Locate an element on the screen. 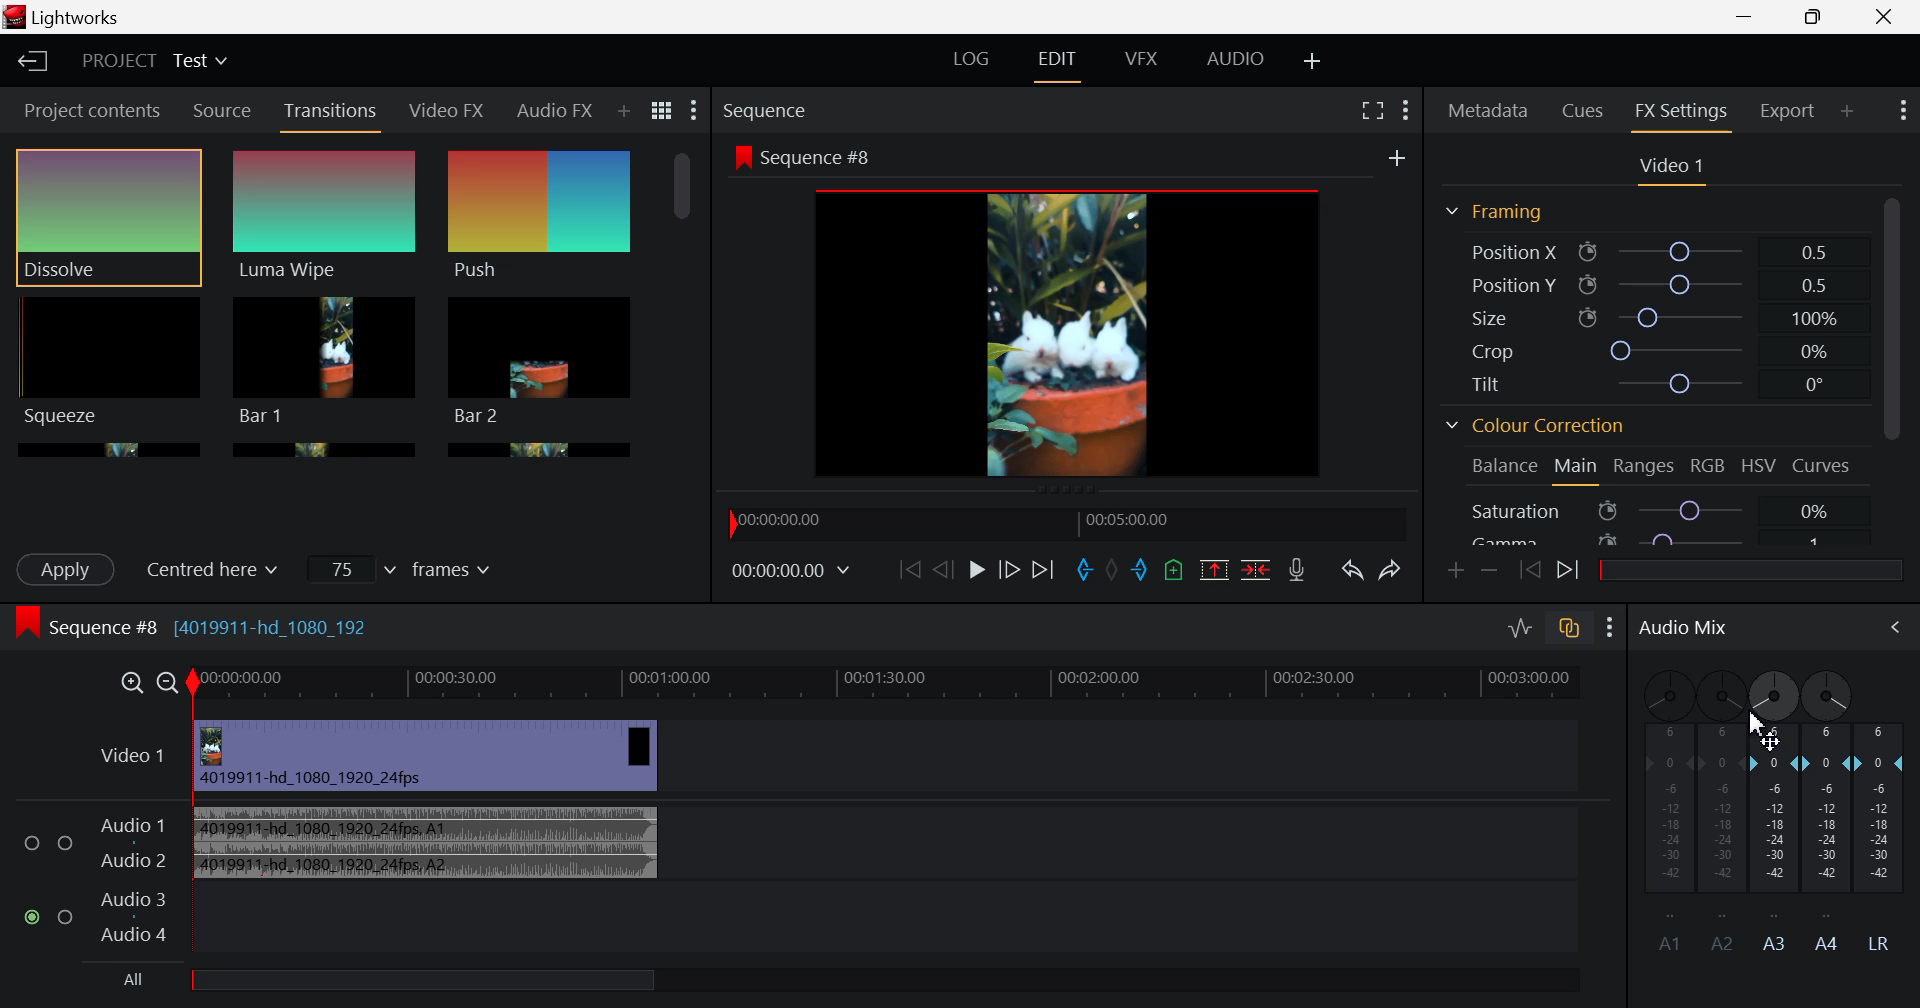  RGB is located at coordinates (1710, 466).